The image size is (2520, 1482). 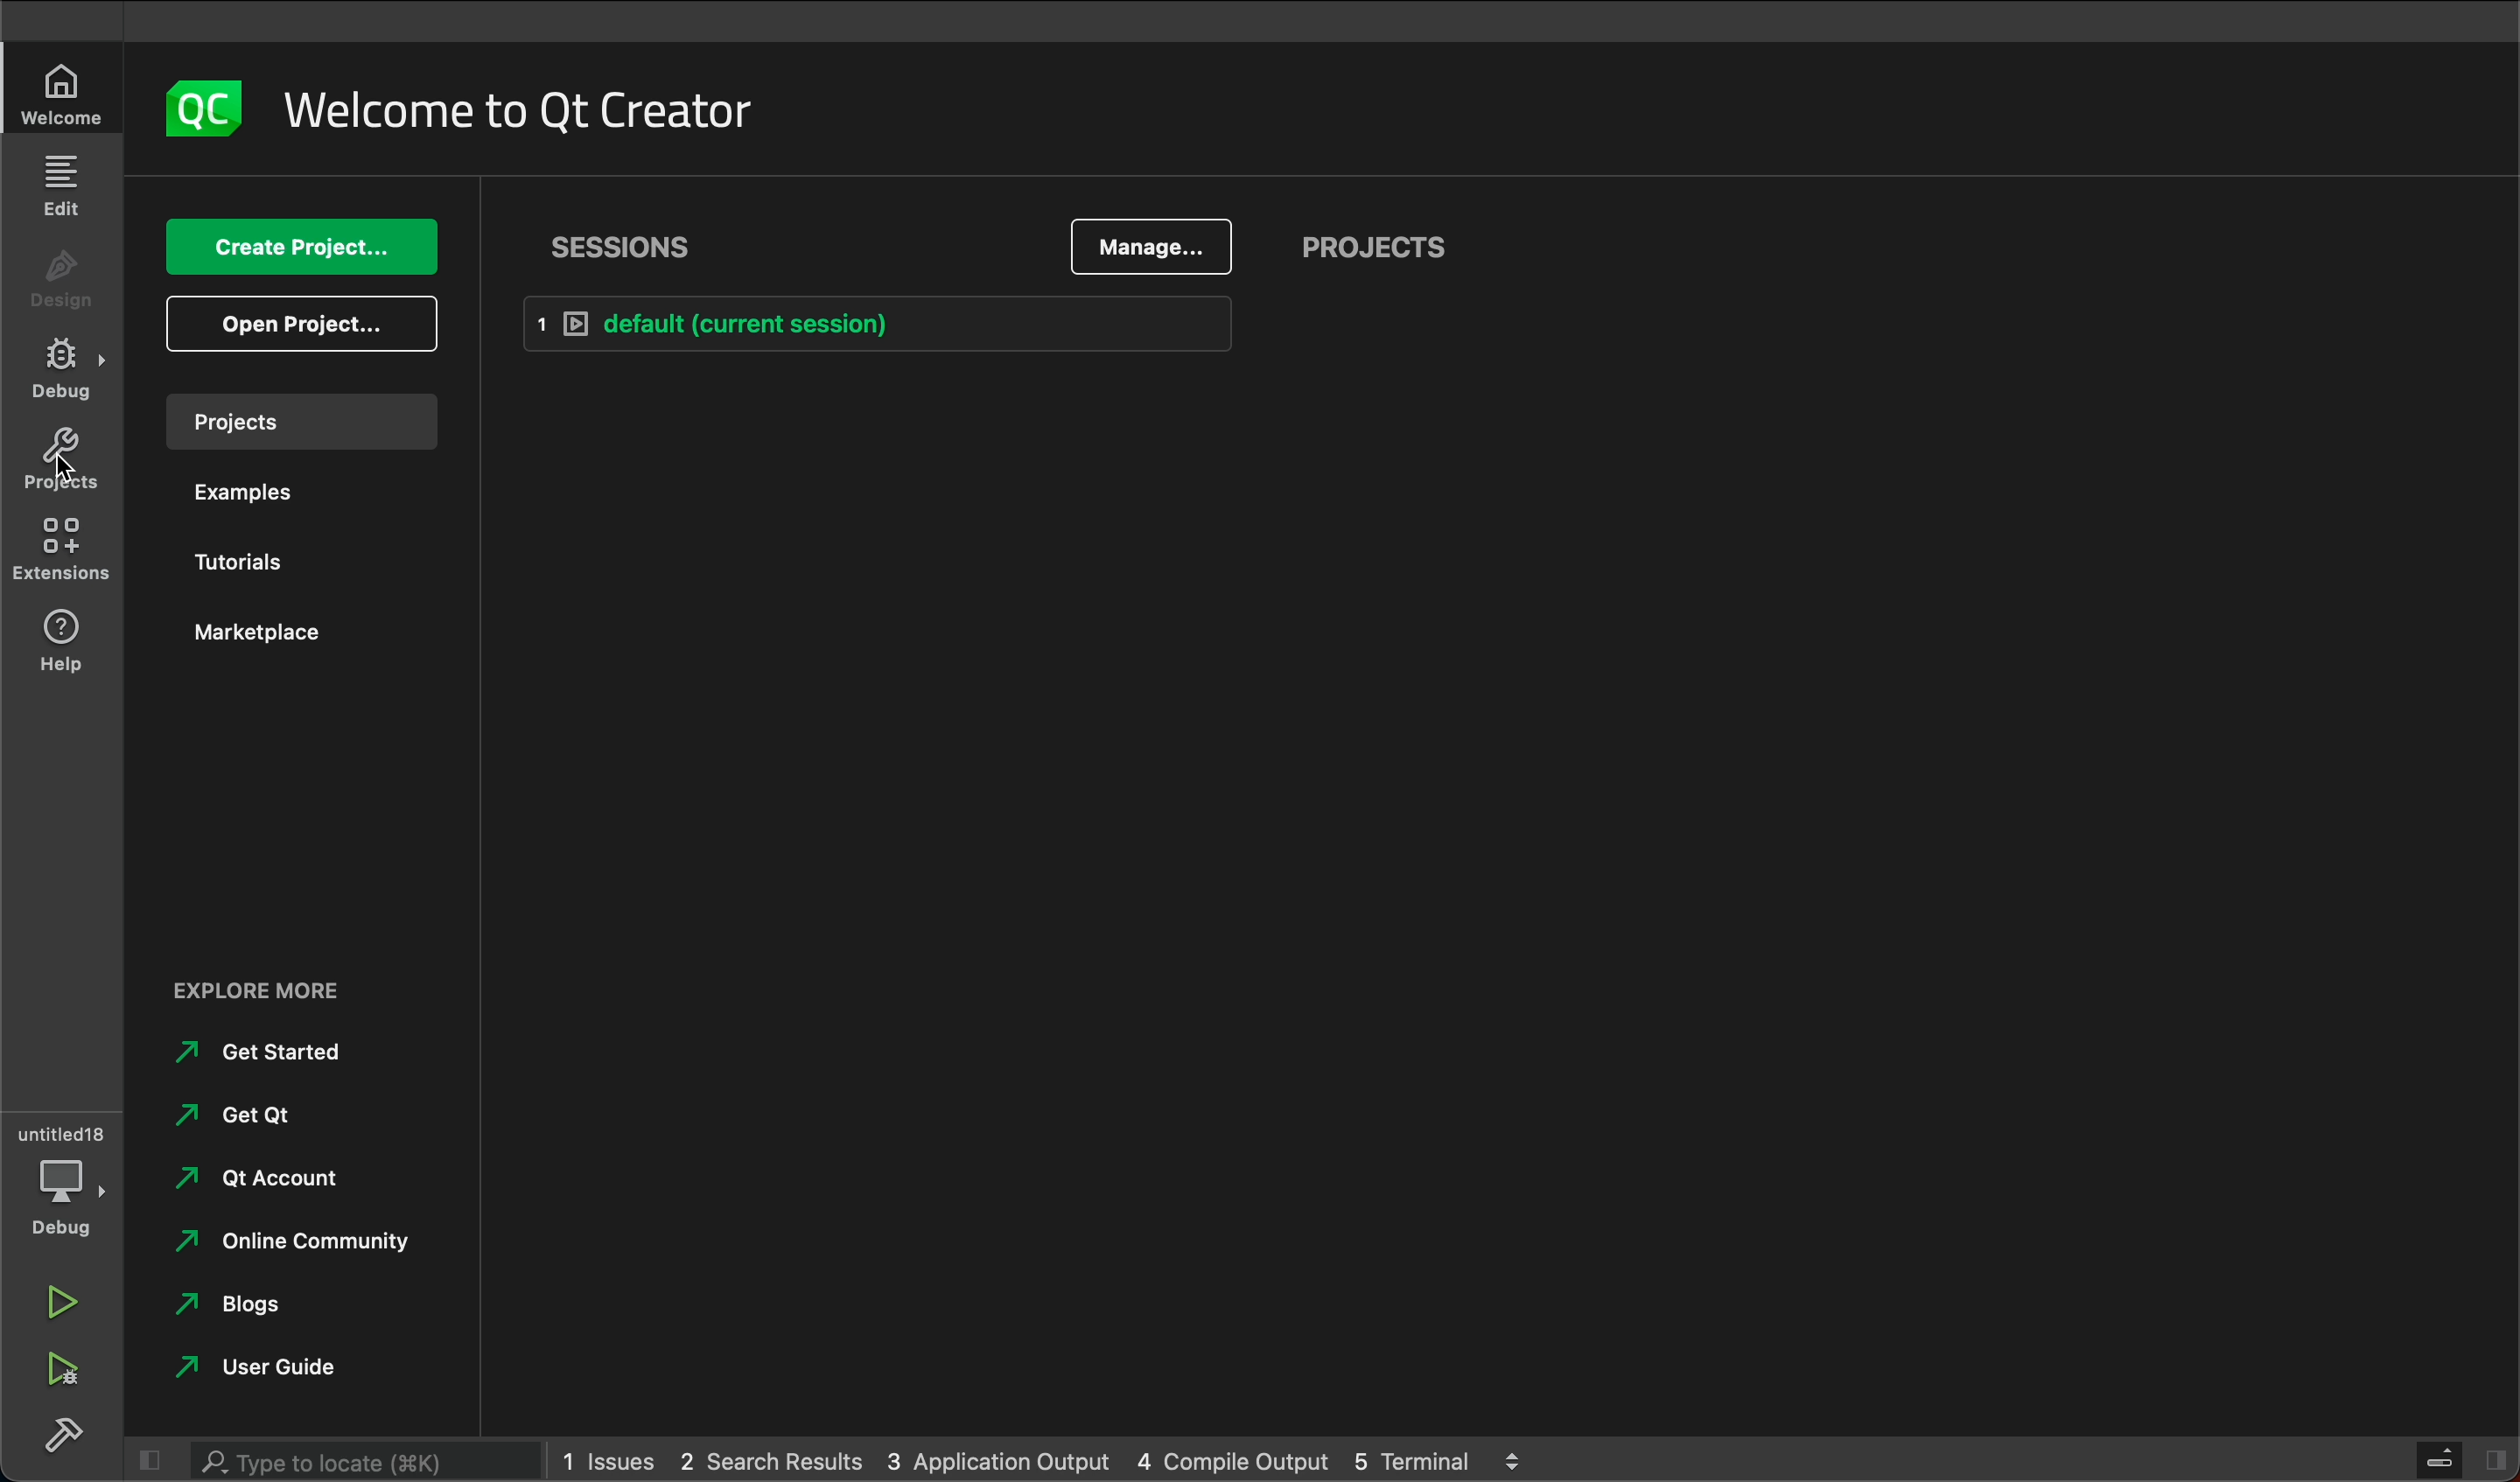 I want to click on help, so click(x=60, y=643).